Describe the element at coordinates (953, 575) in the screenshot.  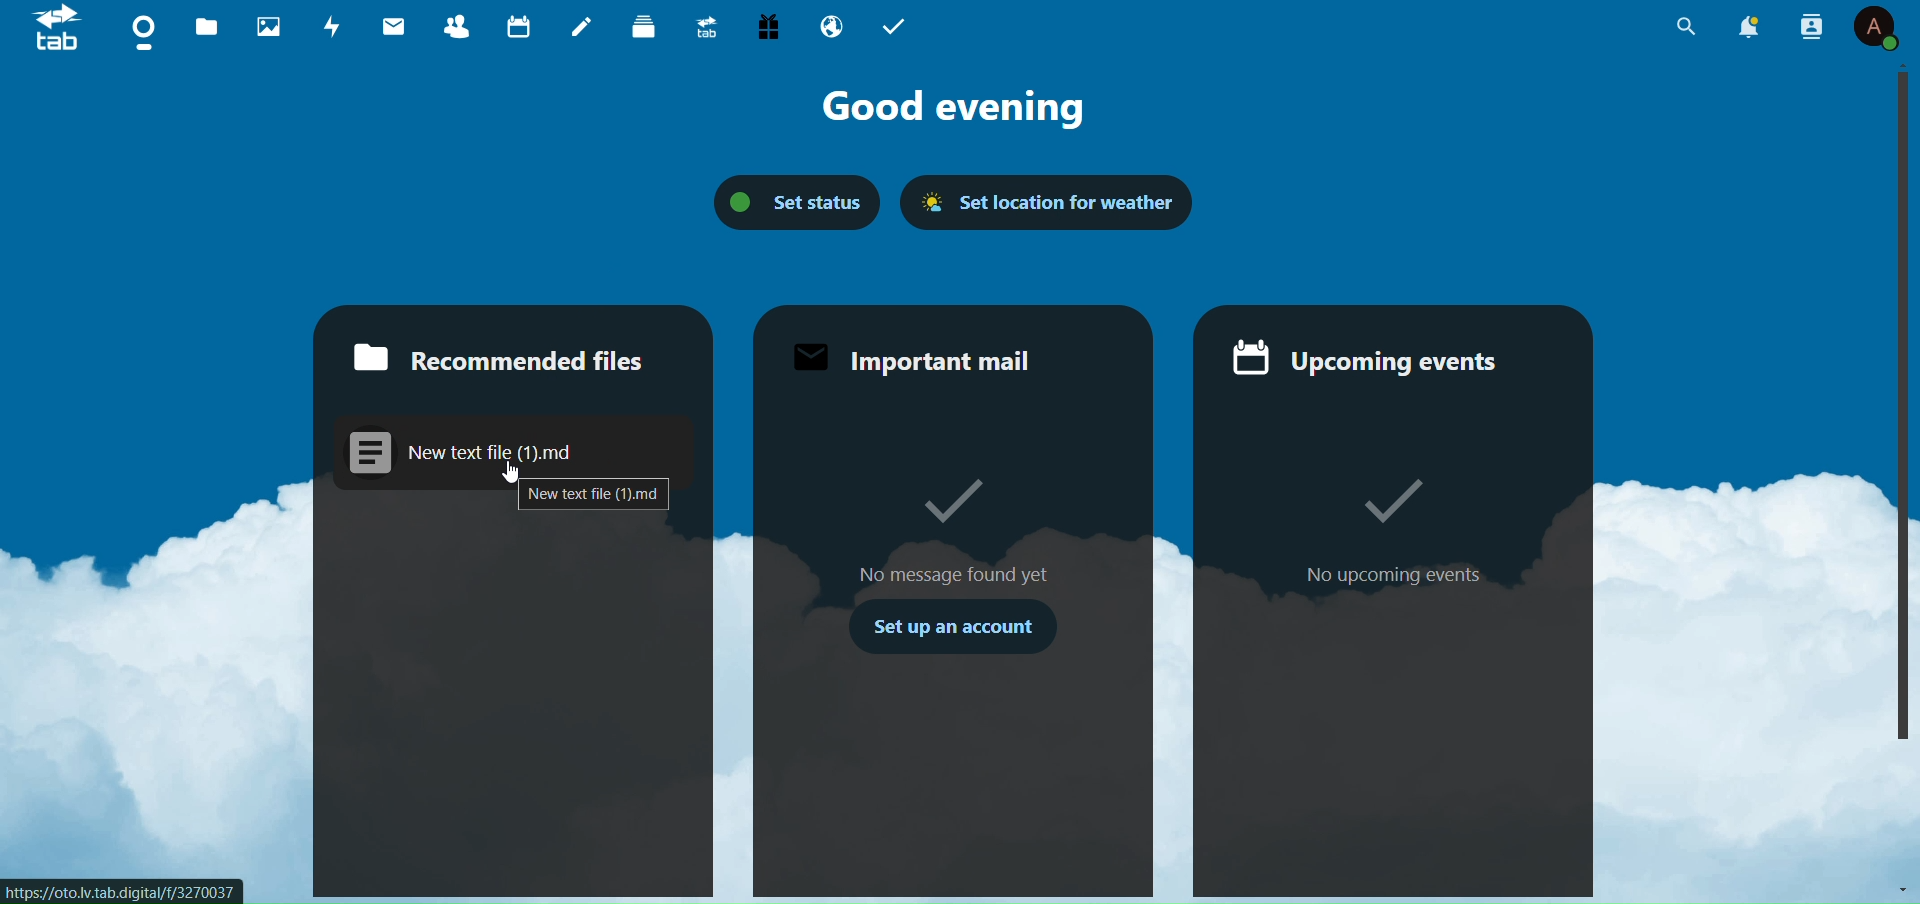
I see `text` at that location.